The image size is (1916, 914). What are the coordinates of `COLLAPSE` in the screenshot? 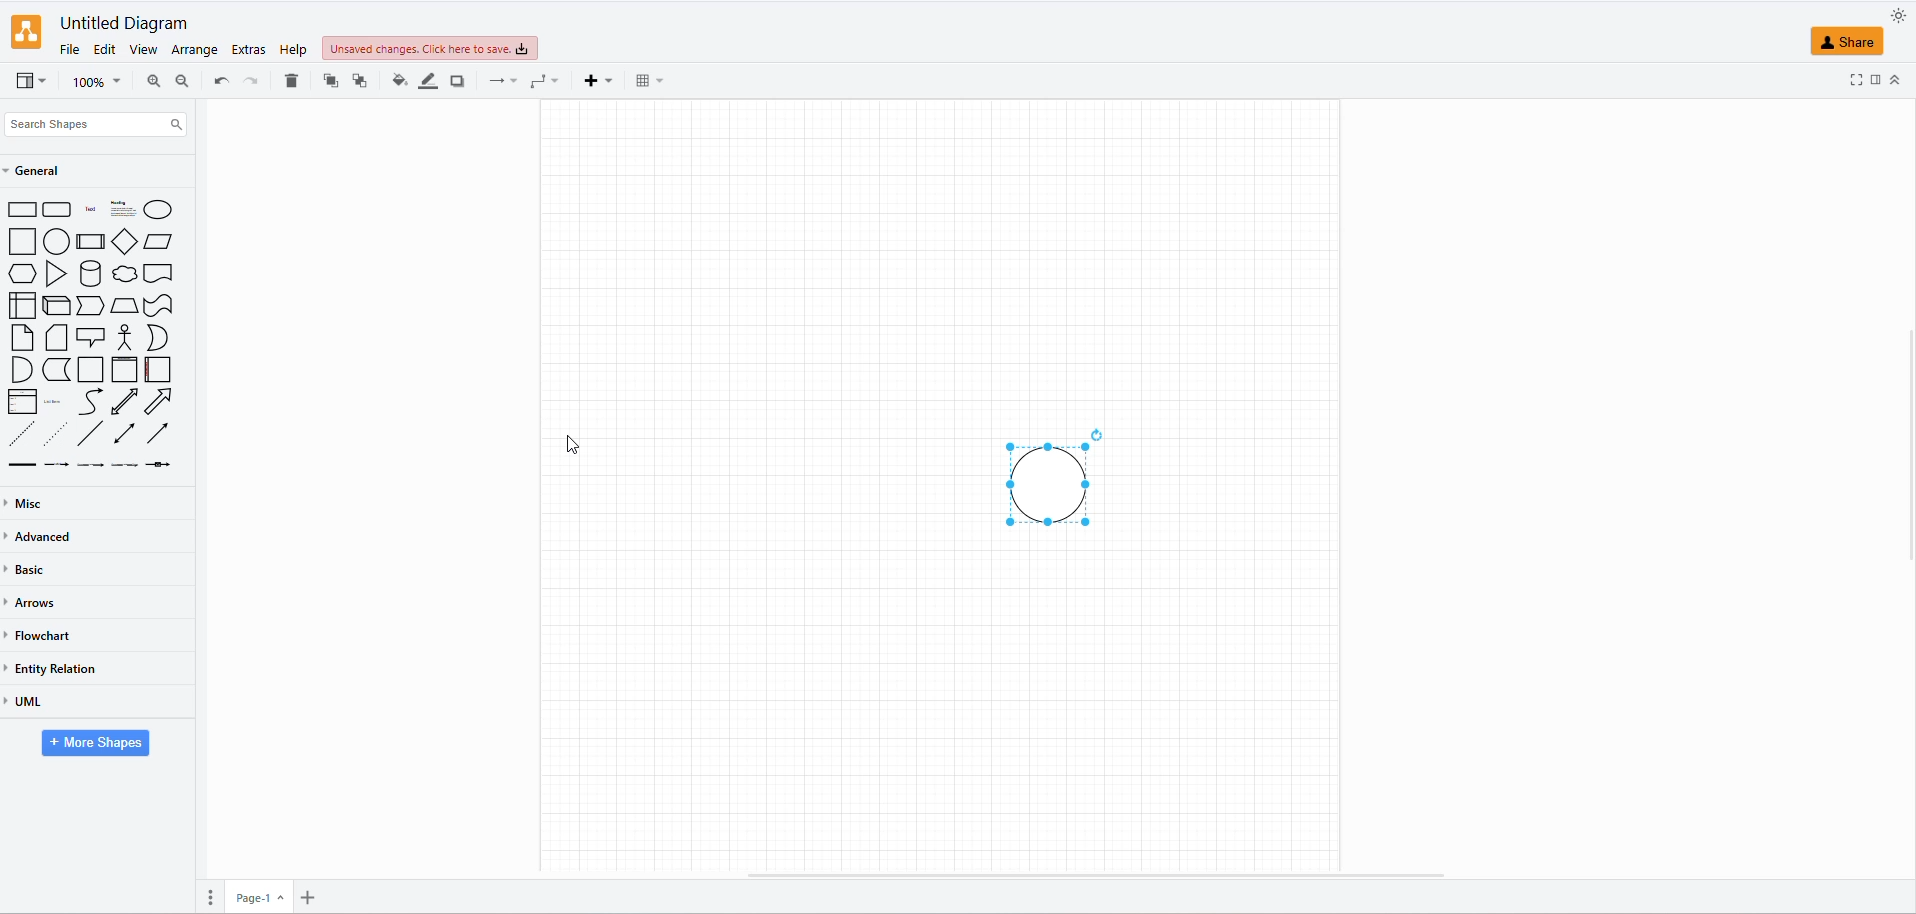 It's located at (1898, 79).